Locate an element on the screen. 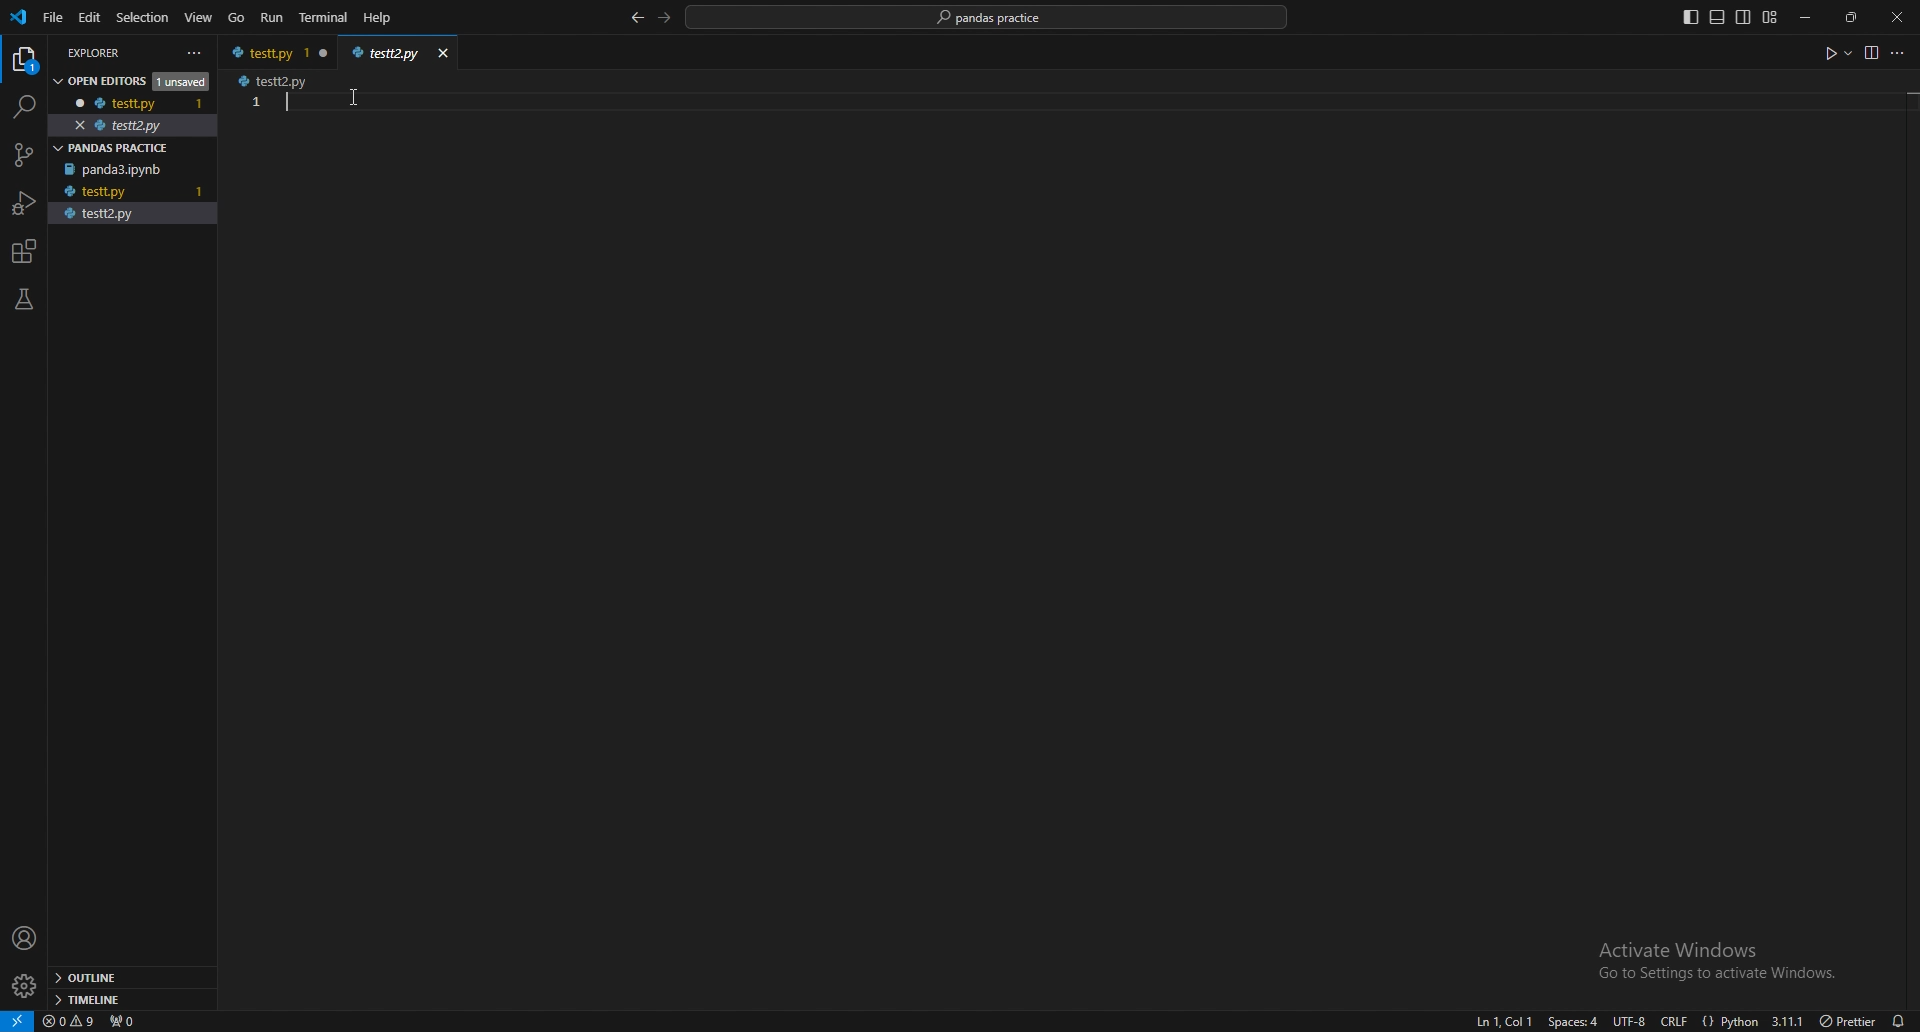 Image resolution: width=1920 pixels, height=1032 pixels. open editors is located at coordinates (126, 79).